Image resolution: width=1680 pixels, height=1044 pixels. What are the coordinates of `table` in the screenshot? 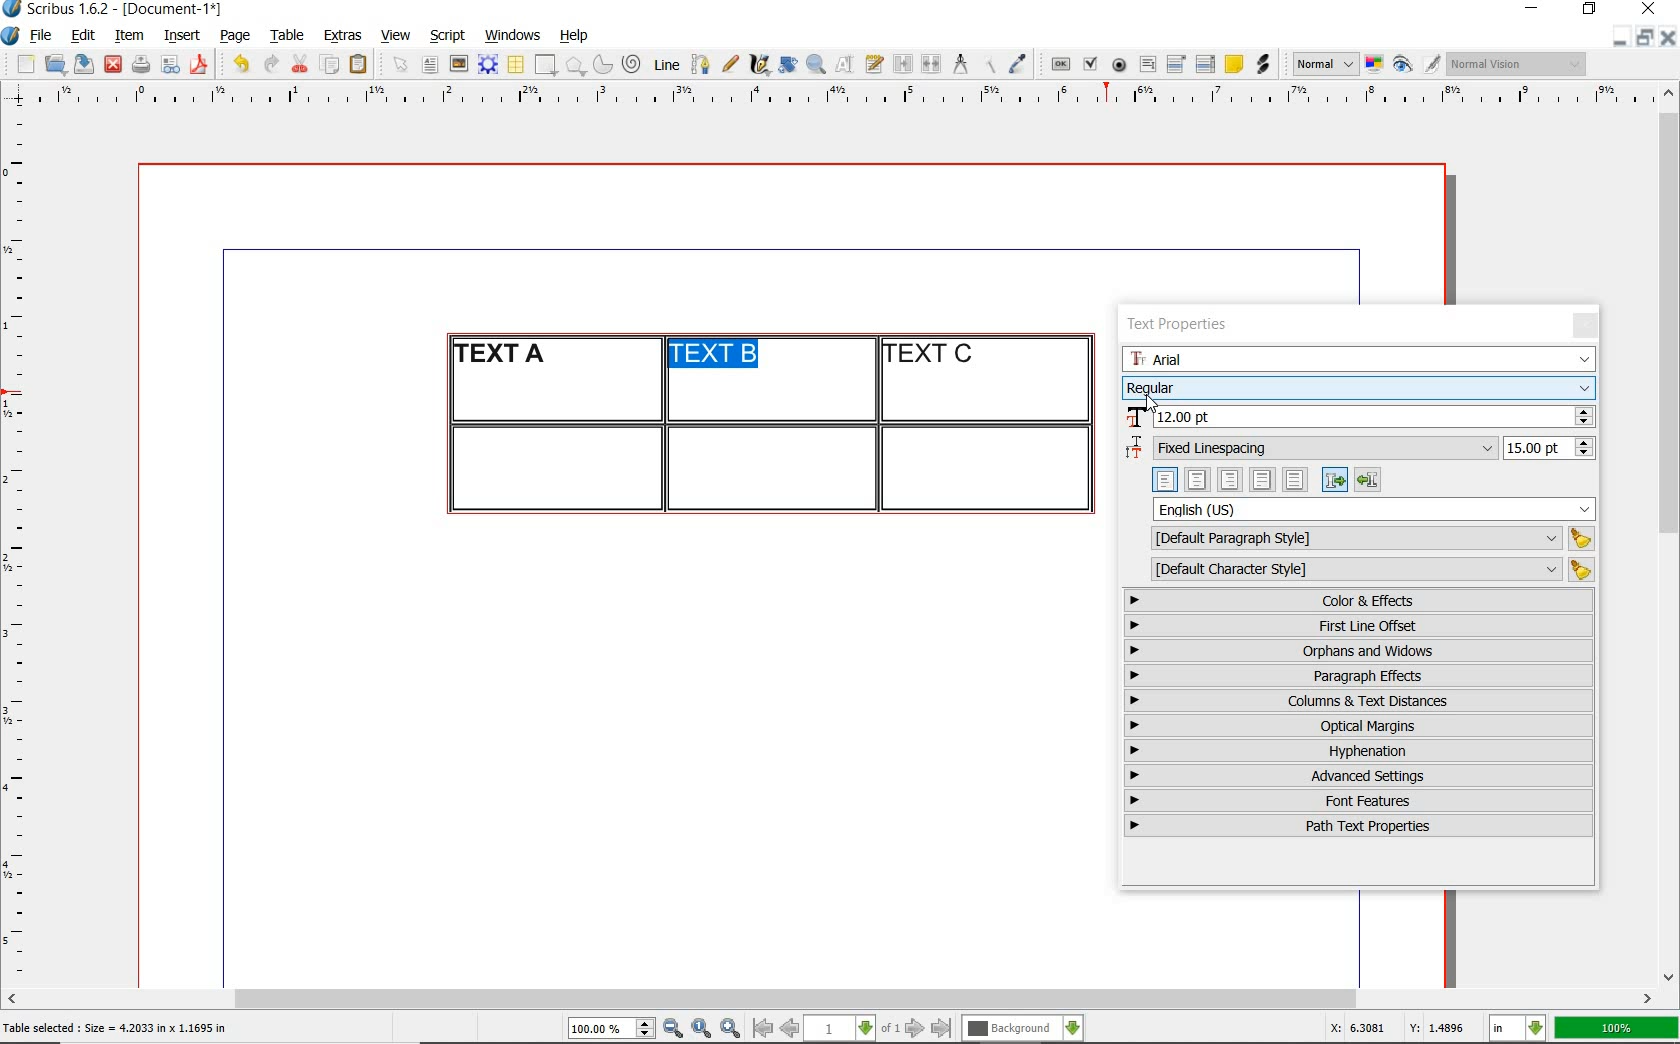 It's located at (288, 36).